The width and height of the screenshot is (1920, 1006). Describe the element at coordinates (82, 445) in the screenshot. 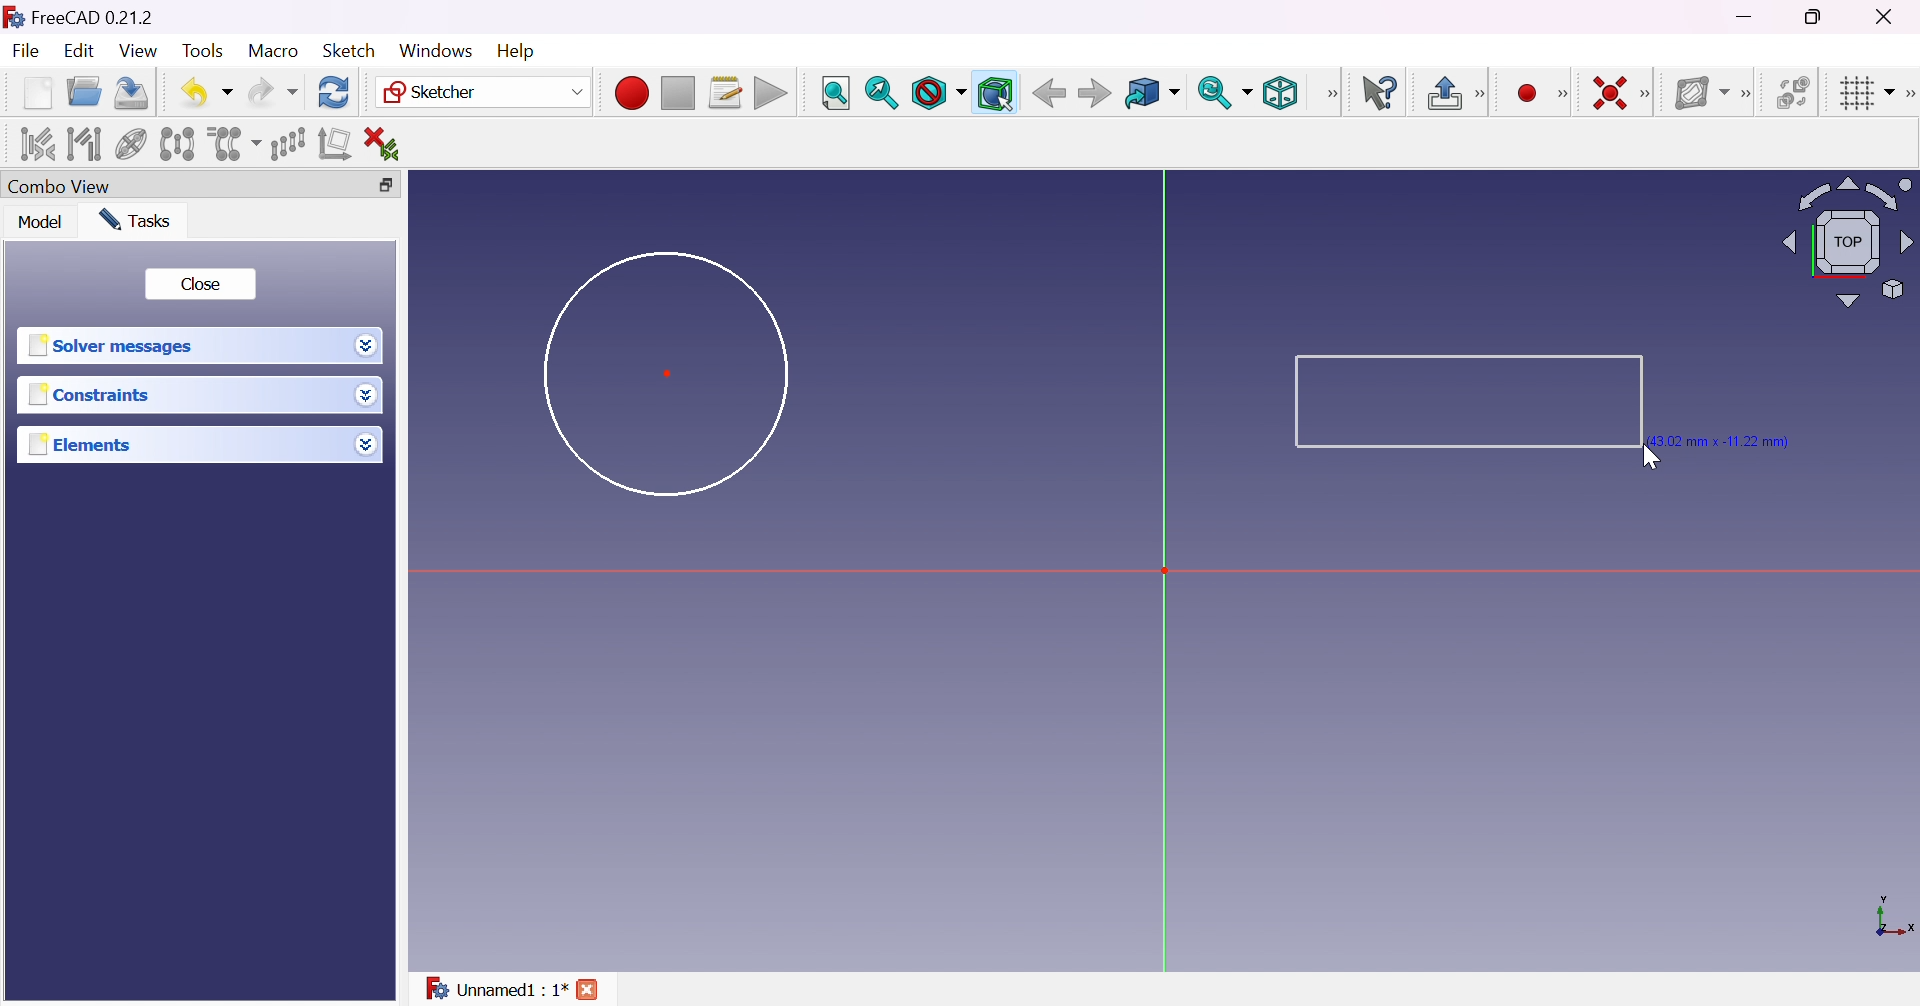

I see `Elements` at that location.